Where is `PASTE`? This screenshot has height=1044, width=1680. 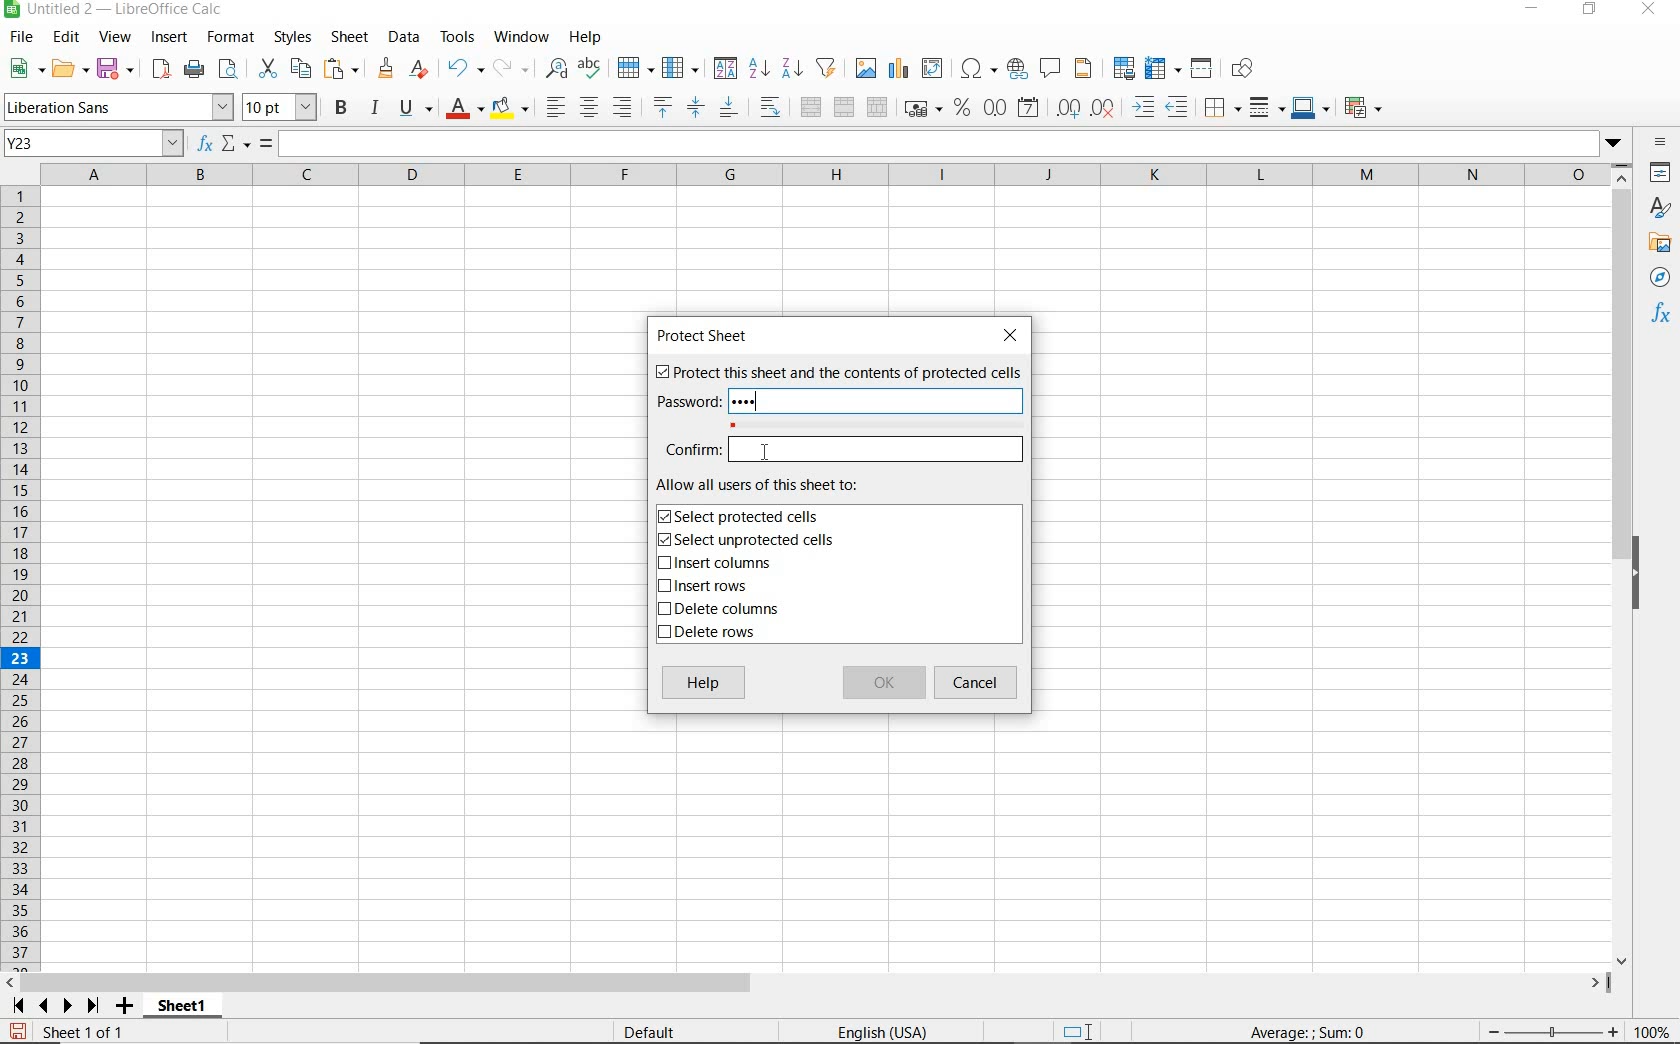
PASTE is located at coordinates (342, 69).